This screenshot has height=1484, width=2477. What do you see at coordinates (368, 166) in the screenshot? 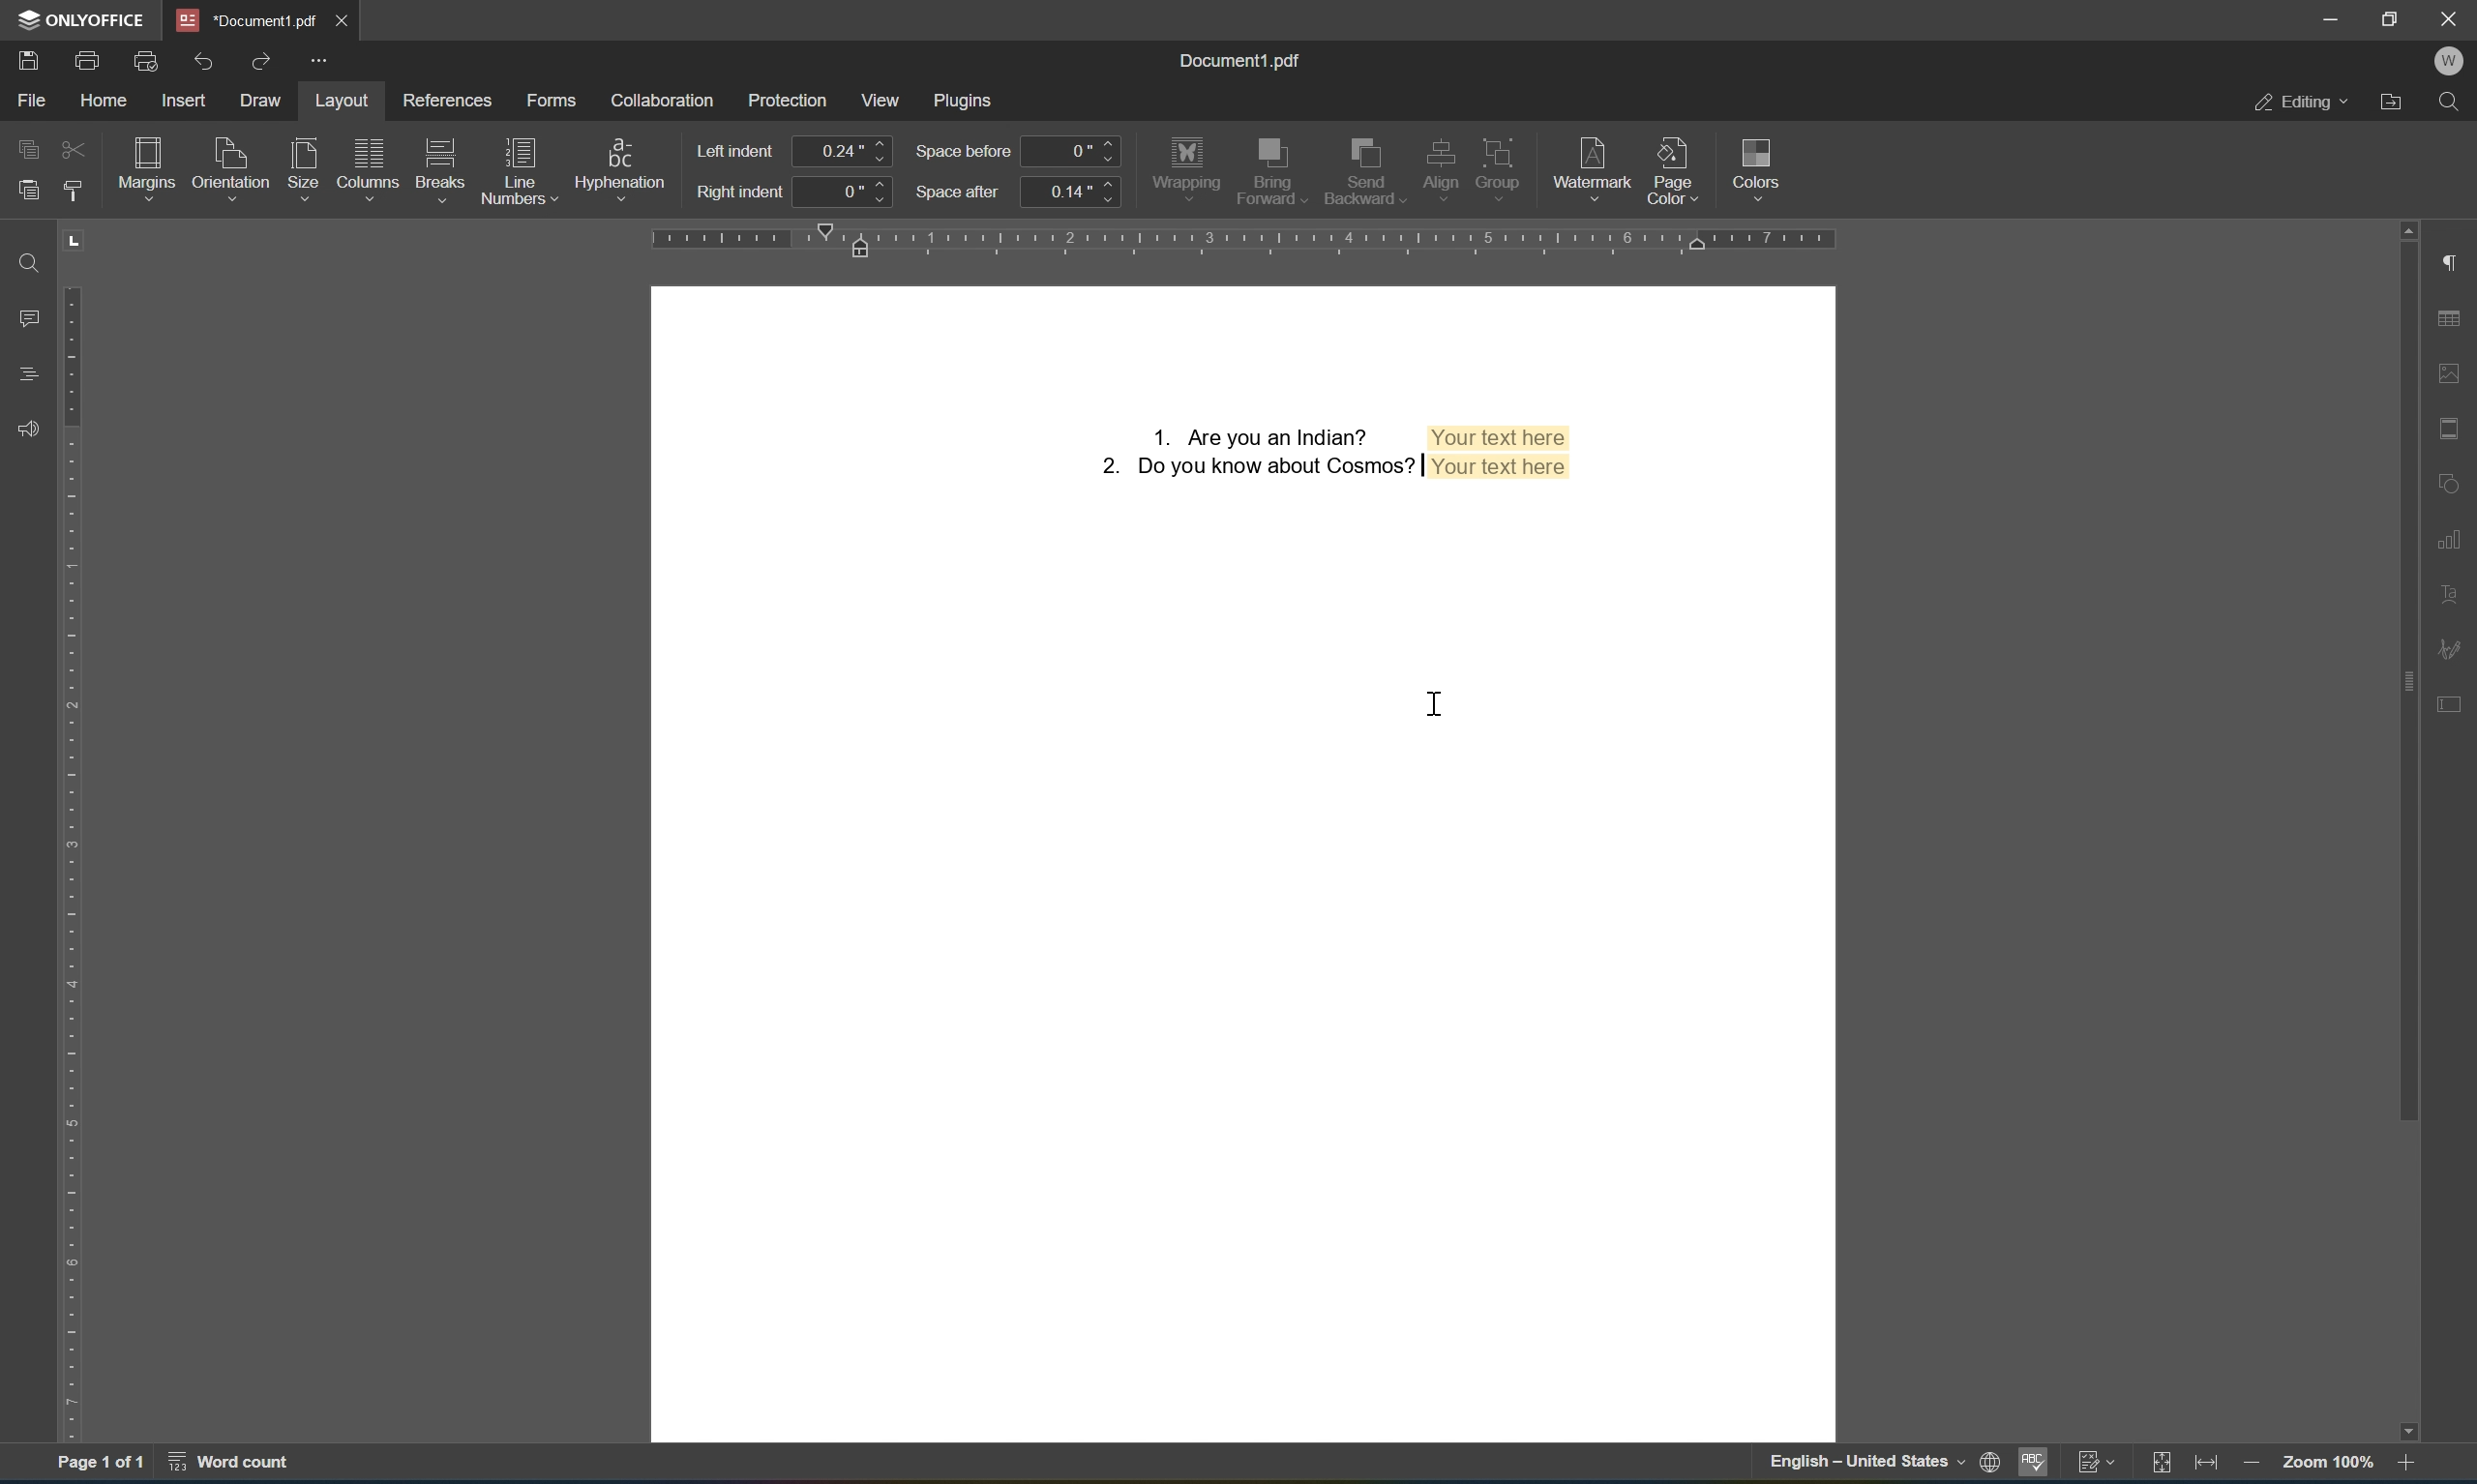
I see `columns` at bounding box center [368, 166].